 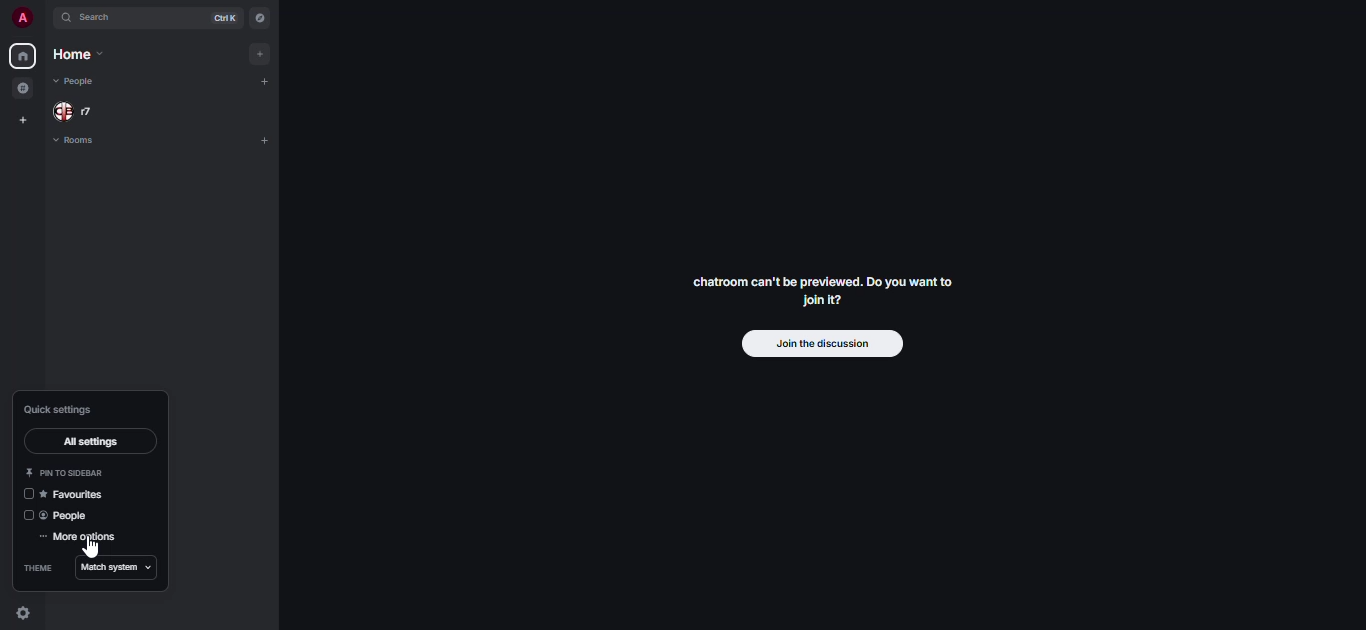 What do you see at coordinates (65, 515) in the screenshot?
I see `people` at bounding box center [65, 515].